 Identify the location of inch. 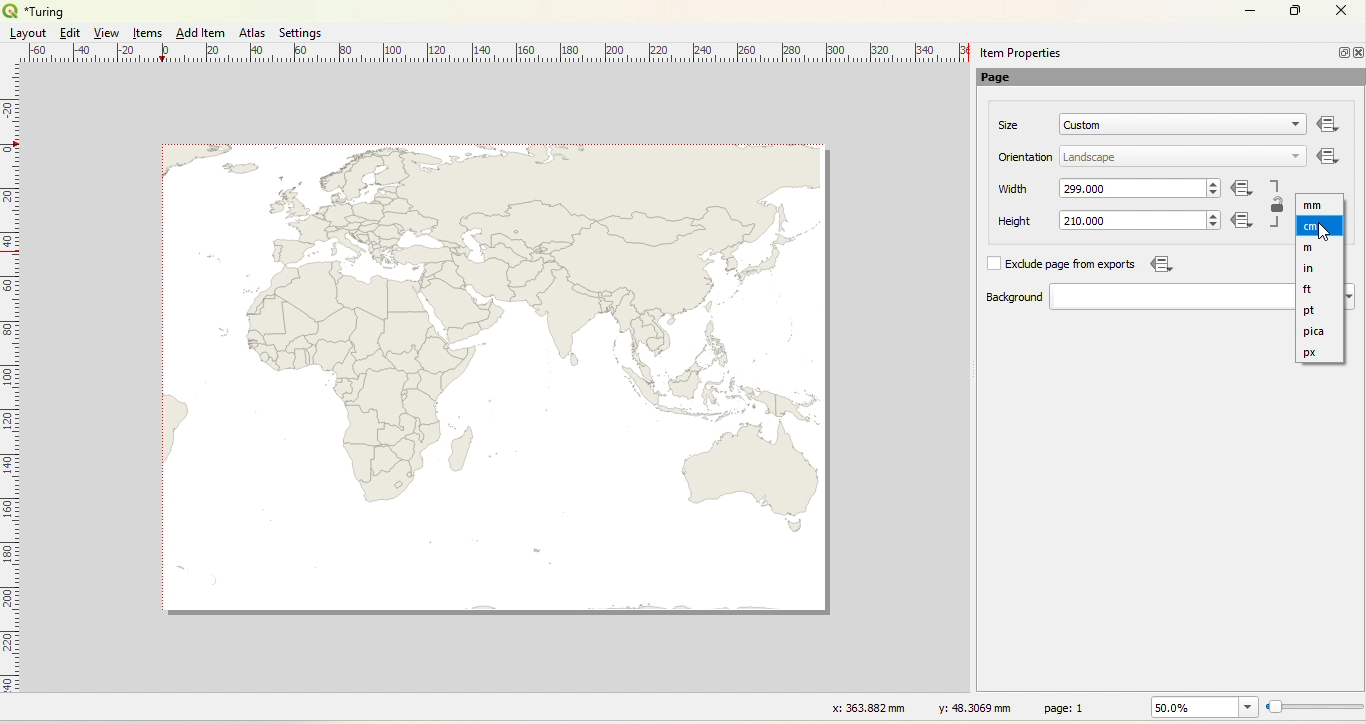
(1308, 270).